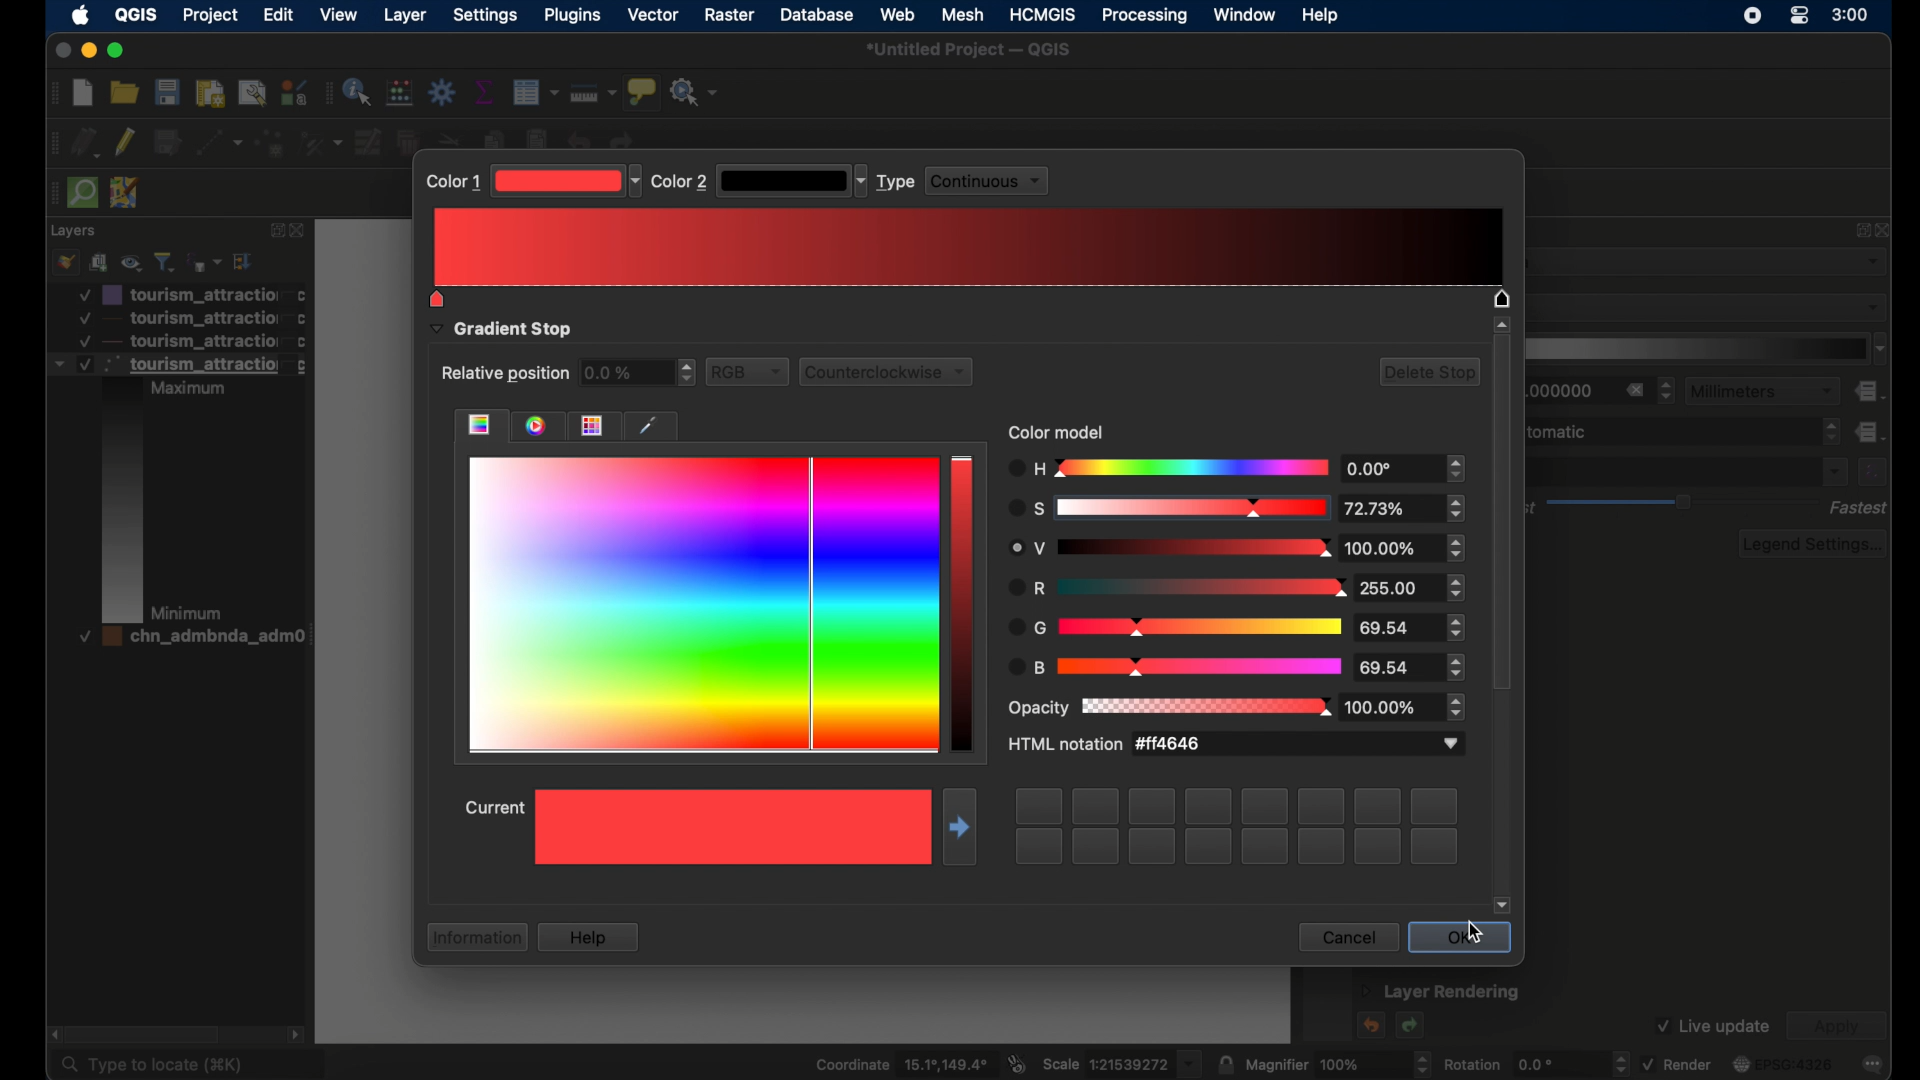 Image resolution: width=1920 pixels, height=1080 pixels. What do you see at coordinates (164, 260) in the screenshot?
I see `filter` at bounding box center [164, 260].